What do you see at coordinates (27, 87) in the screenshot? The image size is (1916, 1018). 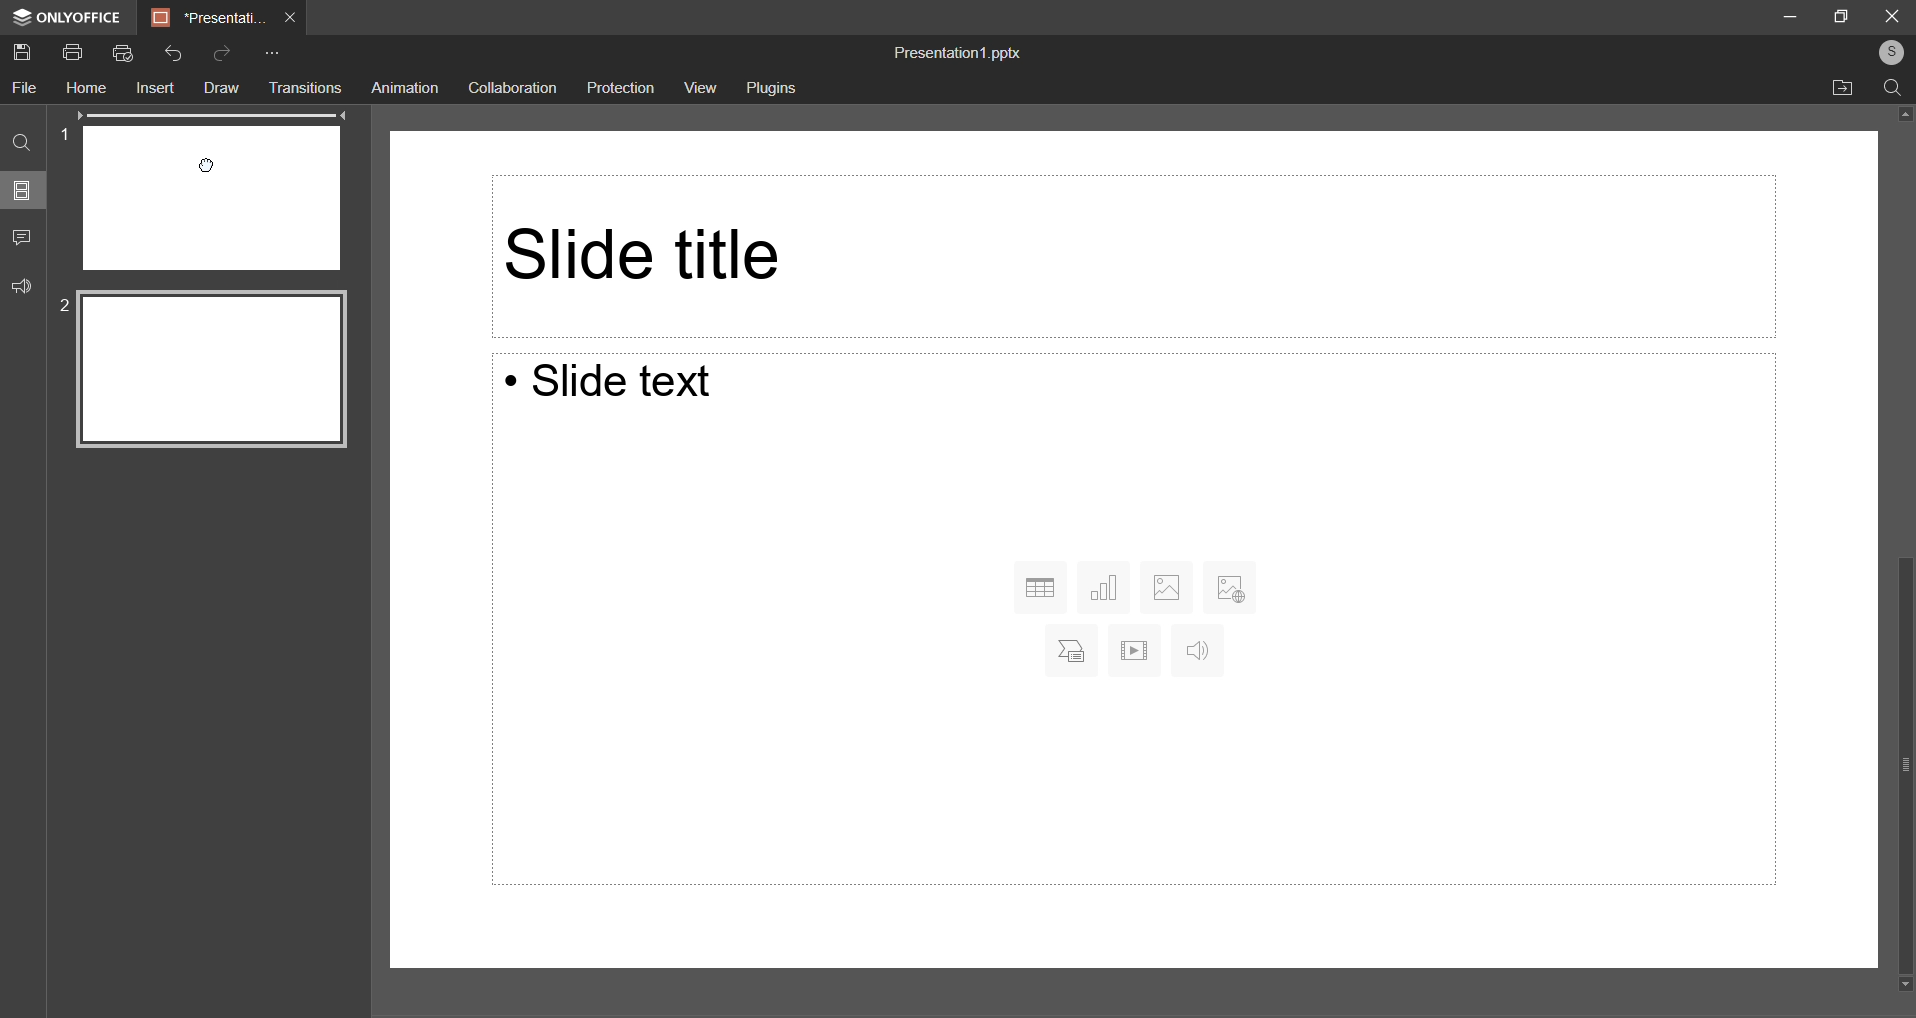 I see `File` at bounding box center [27, 87].